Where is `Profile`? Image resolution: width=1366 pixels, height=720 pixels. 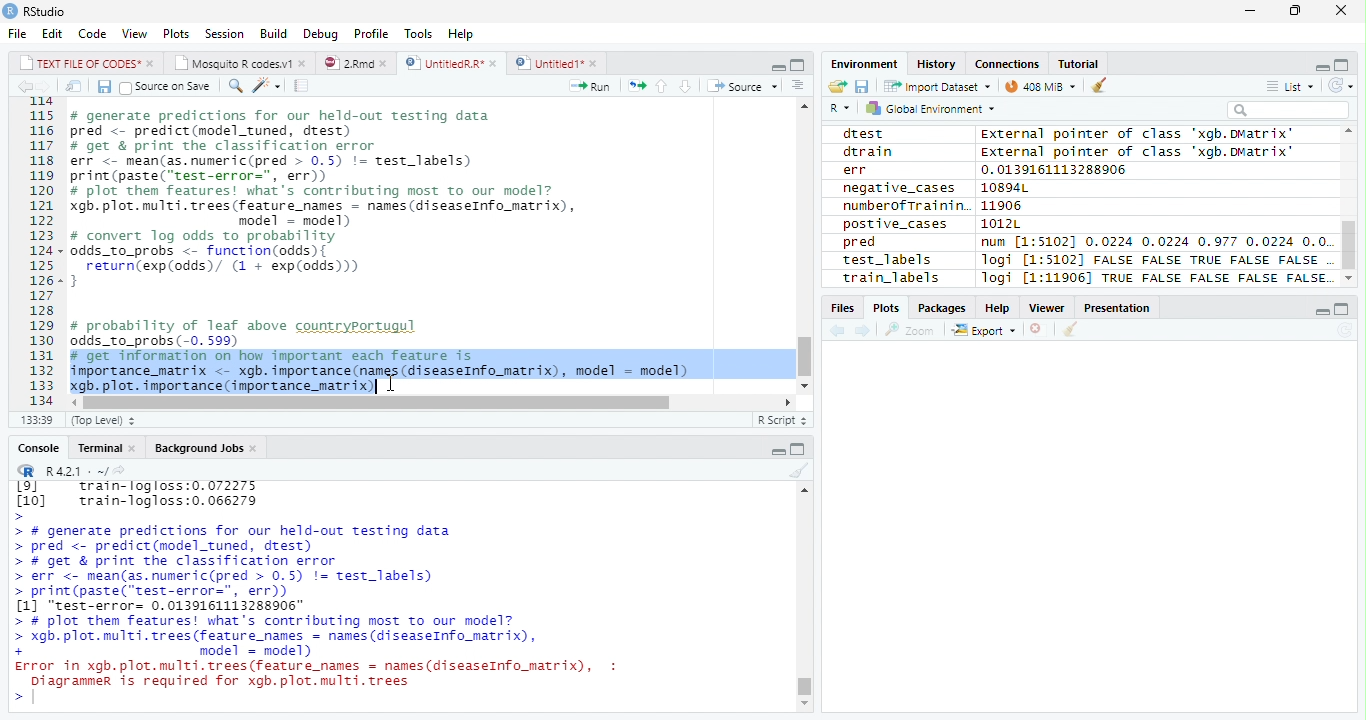
Profile is located at coordinates (372, 33).